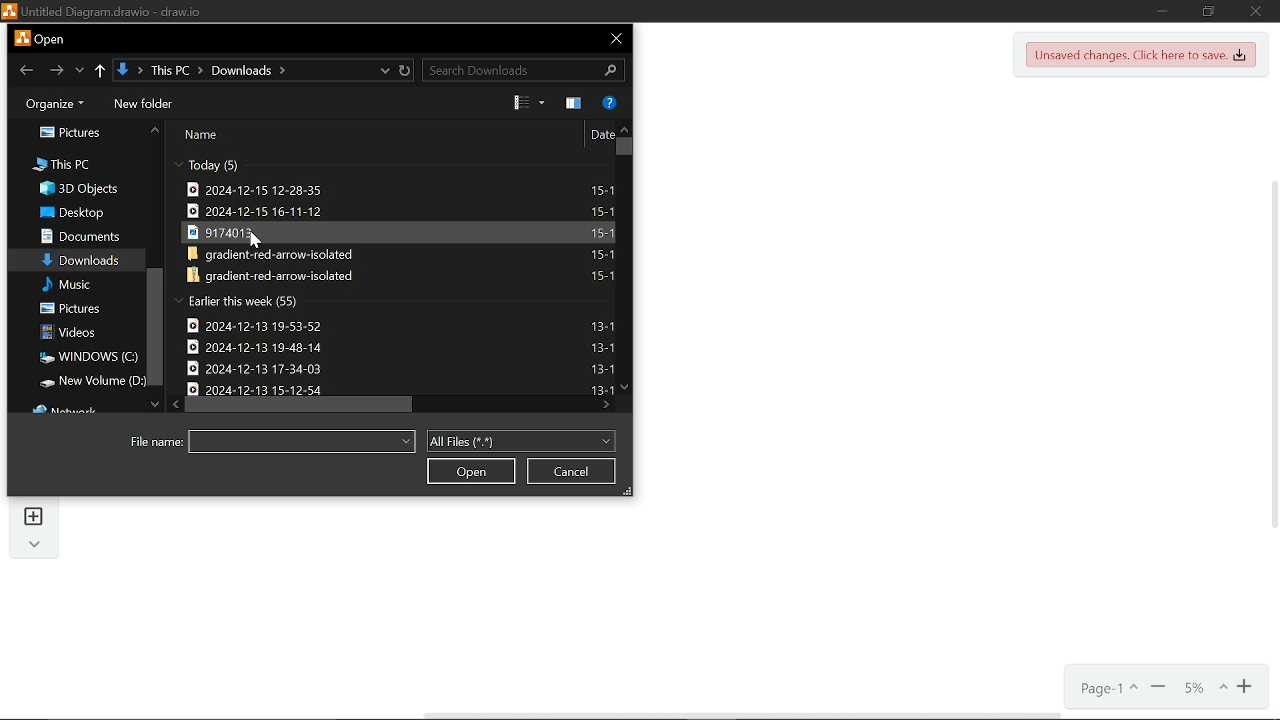 The width and height of the screenshot is (1280, 720). Describe the element at coordinates (55, 71) in the screenshot. I see `Next` at that location.